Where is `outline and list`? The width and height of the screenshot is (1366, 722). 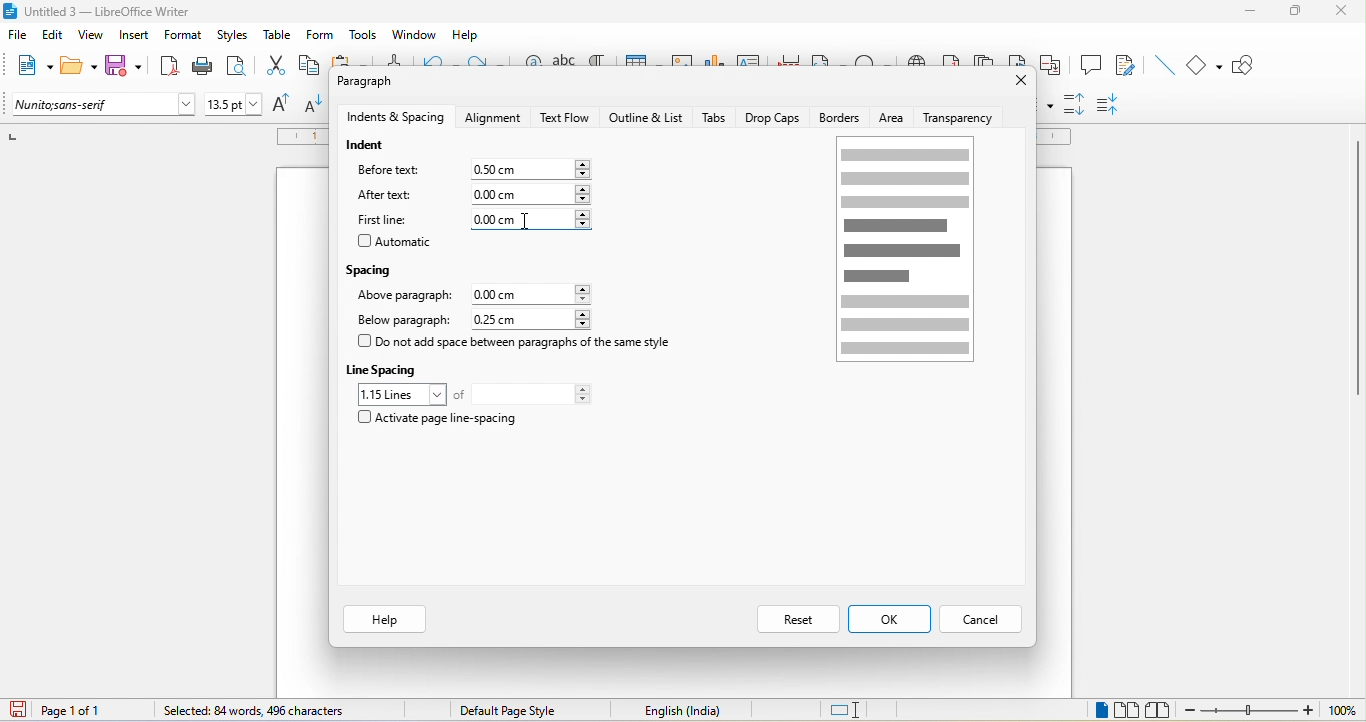
outline and list is located at coordinates (644, 116).